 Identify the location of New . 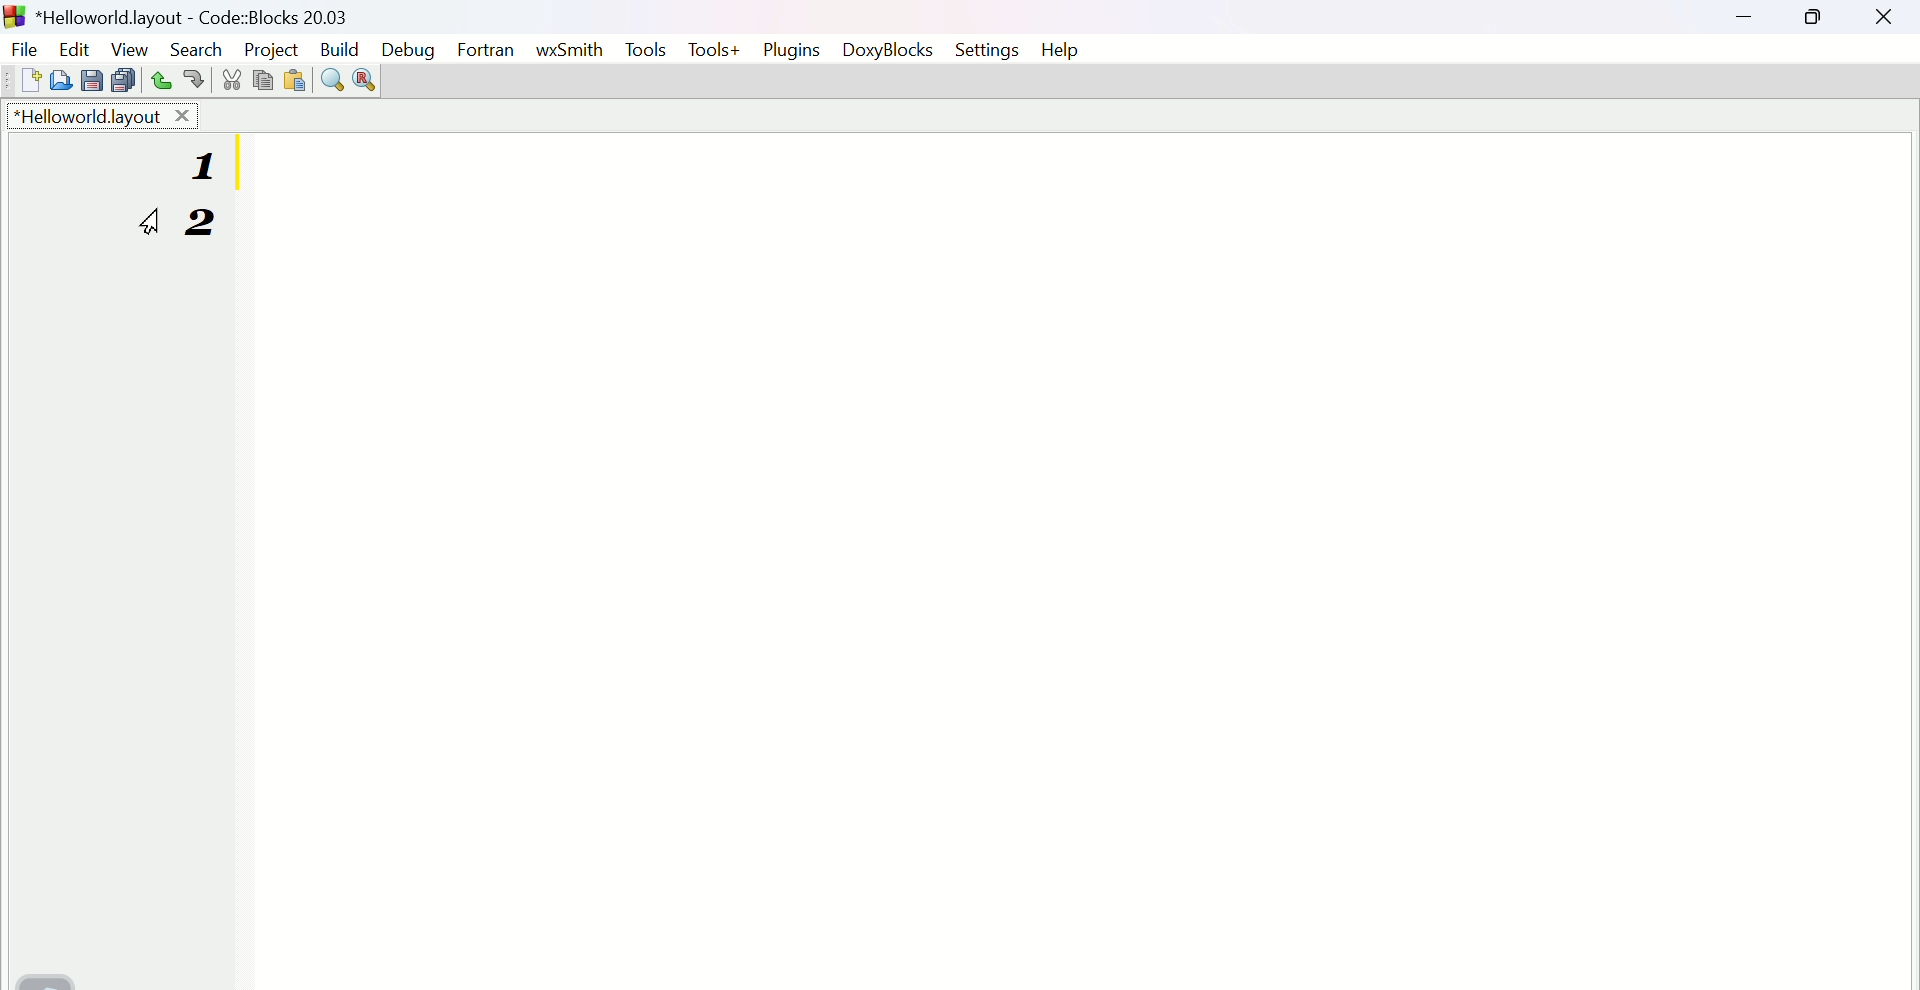
(20, 81).